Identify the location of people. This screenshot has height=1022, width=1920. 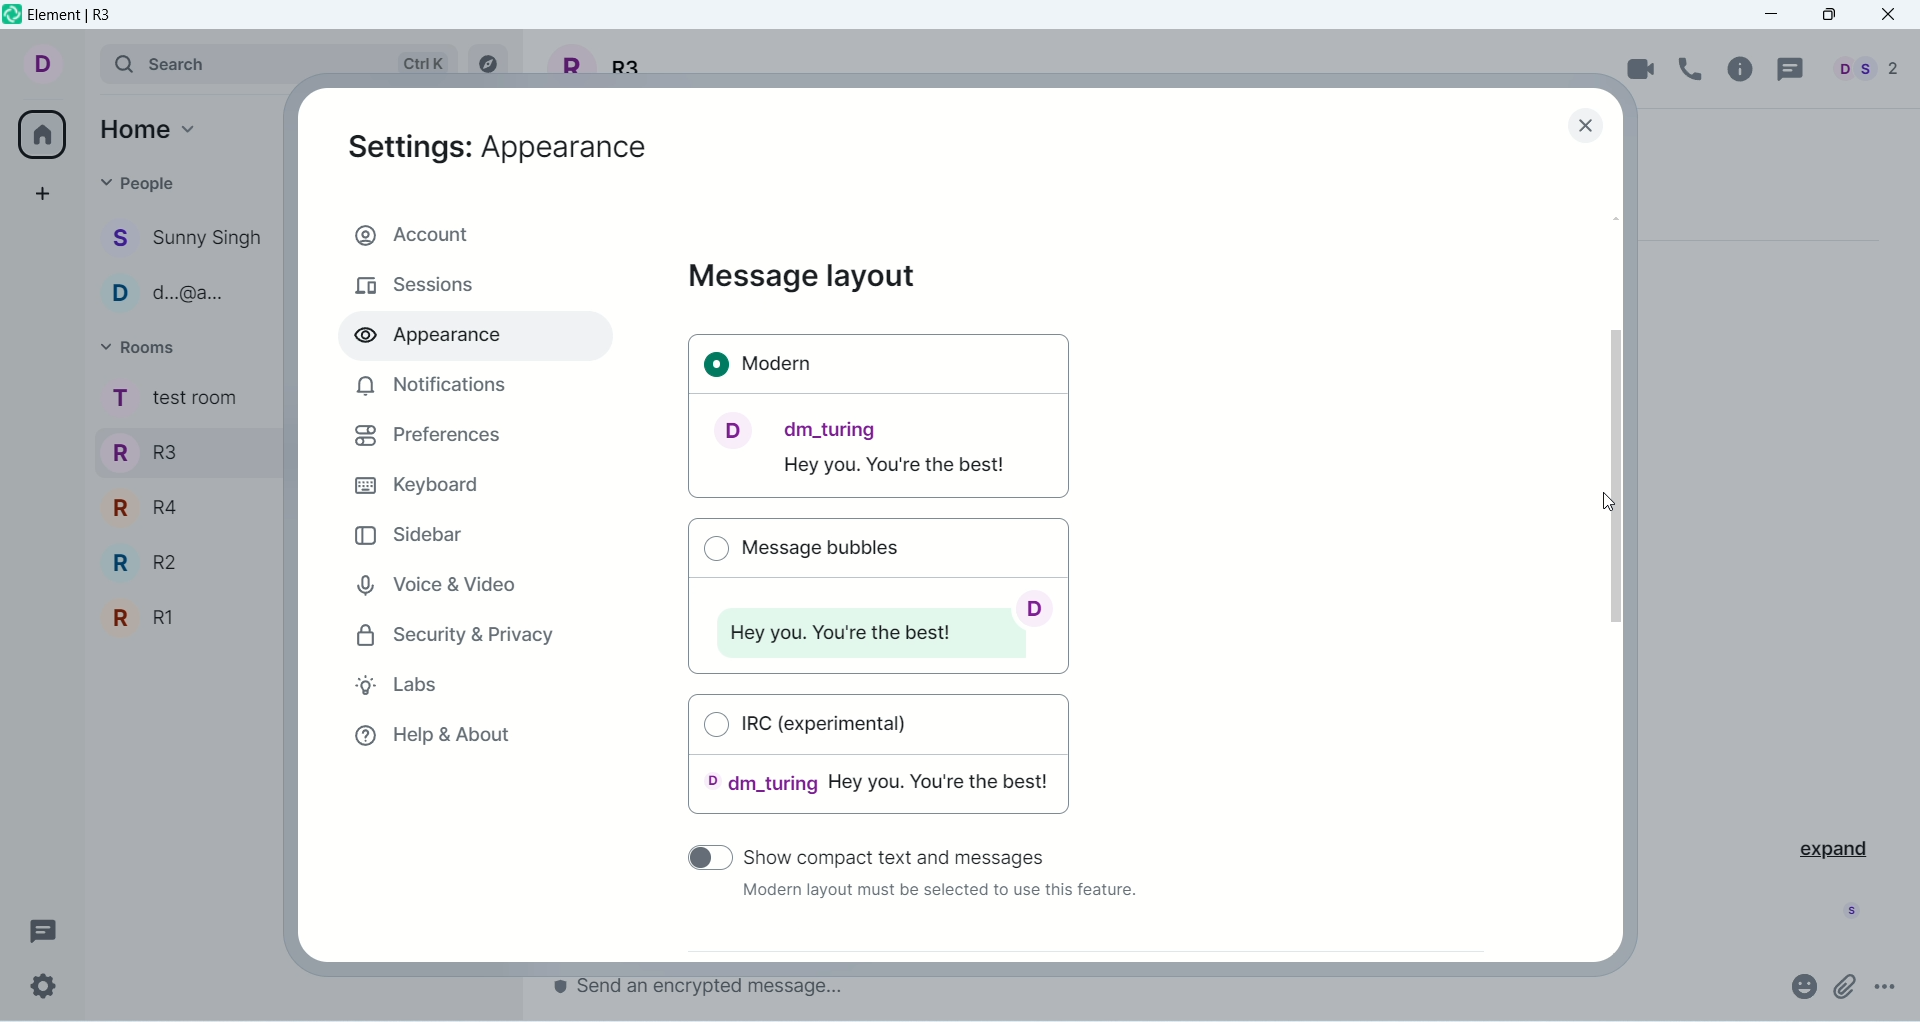
(1862, 69).